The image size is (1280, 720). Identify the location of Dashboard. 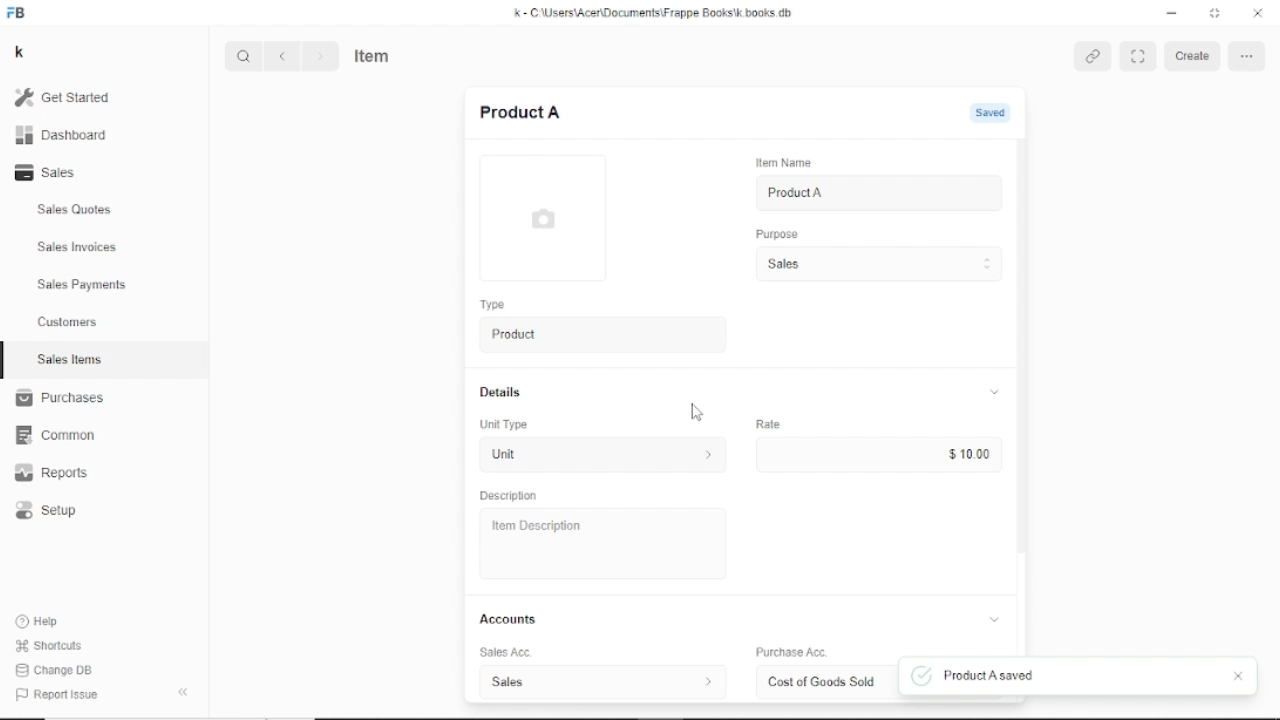
(62, 136).